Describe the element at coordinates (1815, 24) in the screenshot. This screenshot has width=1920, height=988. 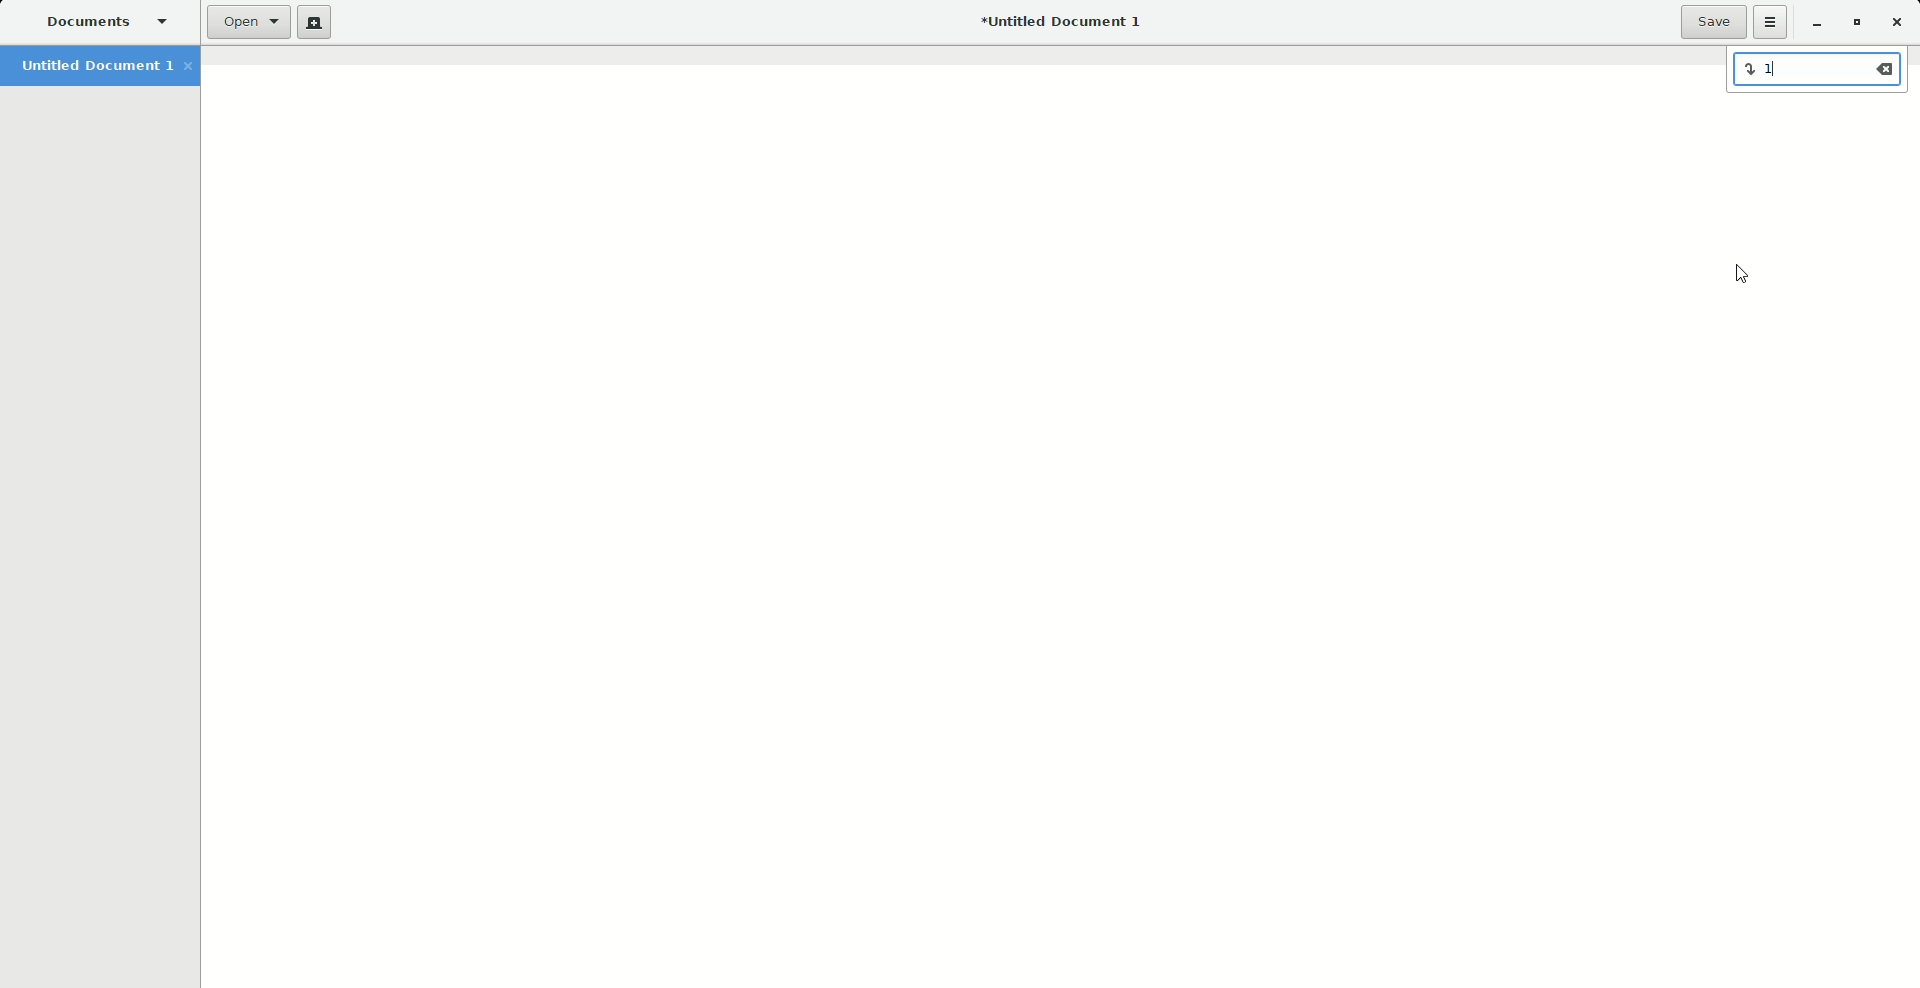
I see `Minimize` at that location.